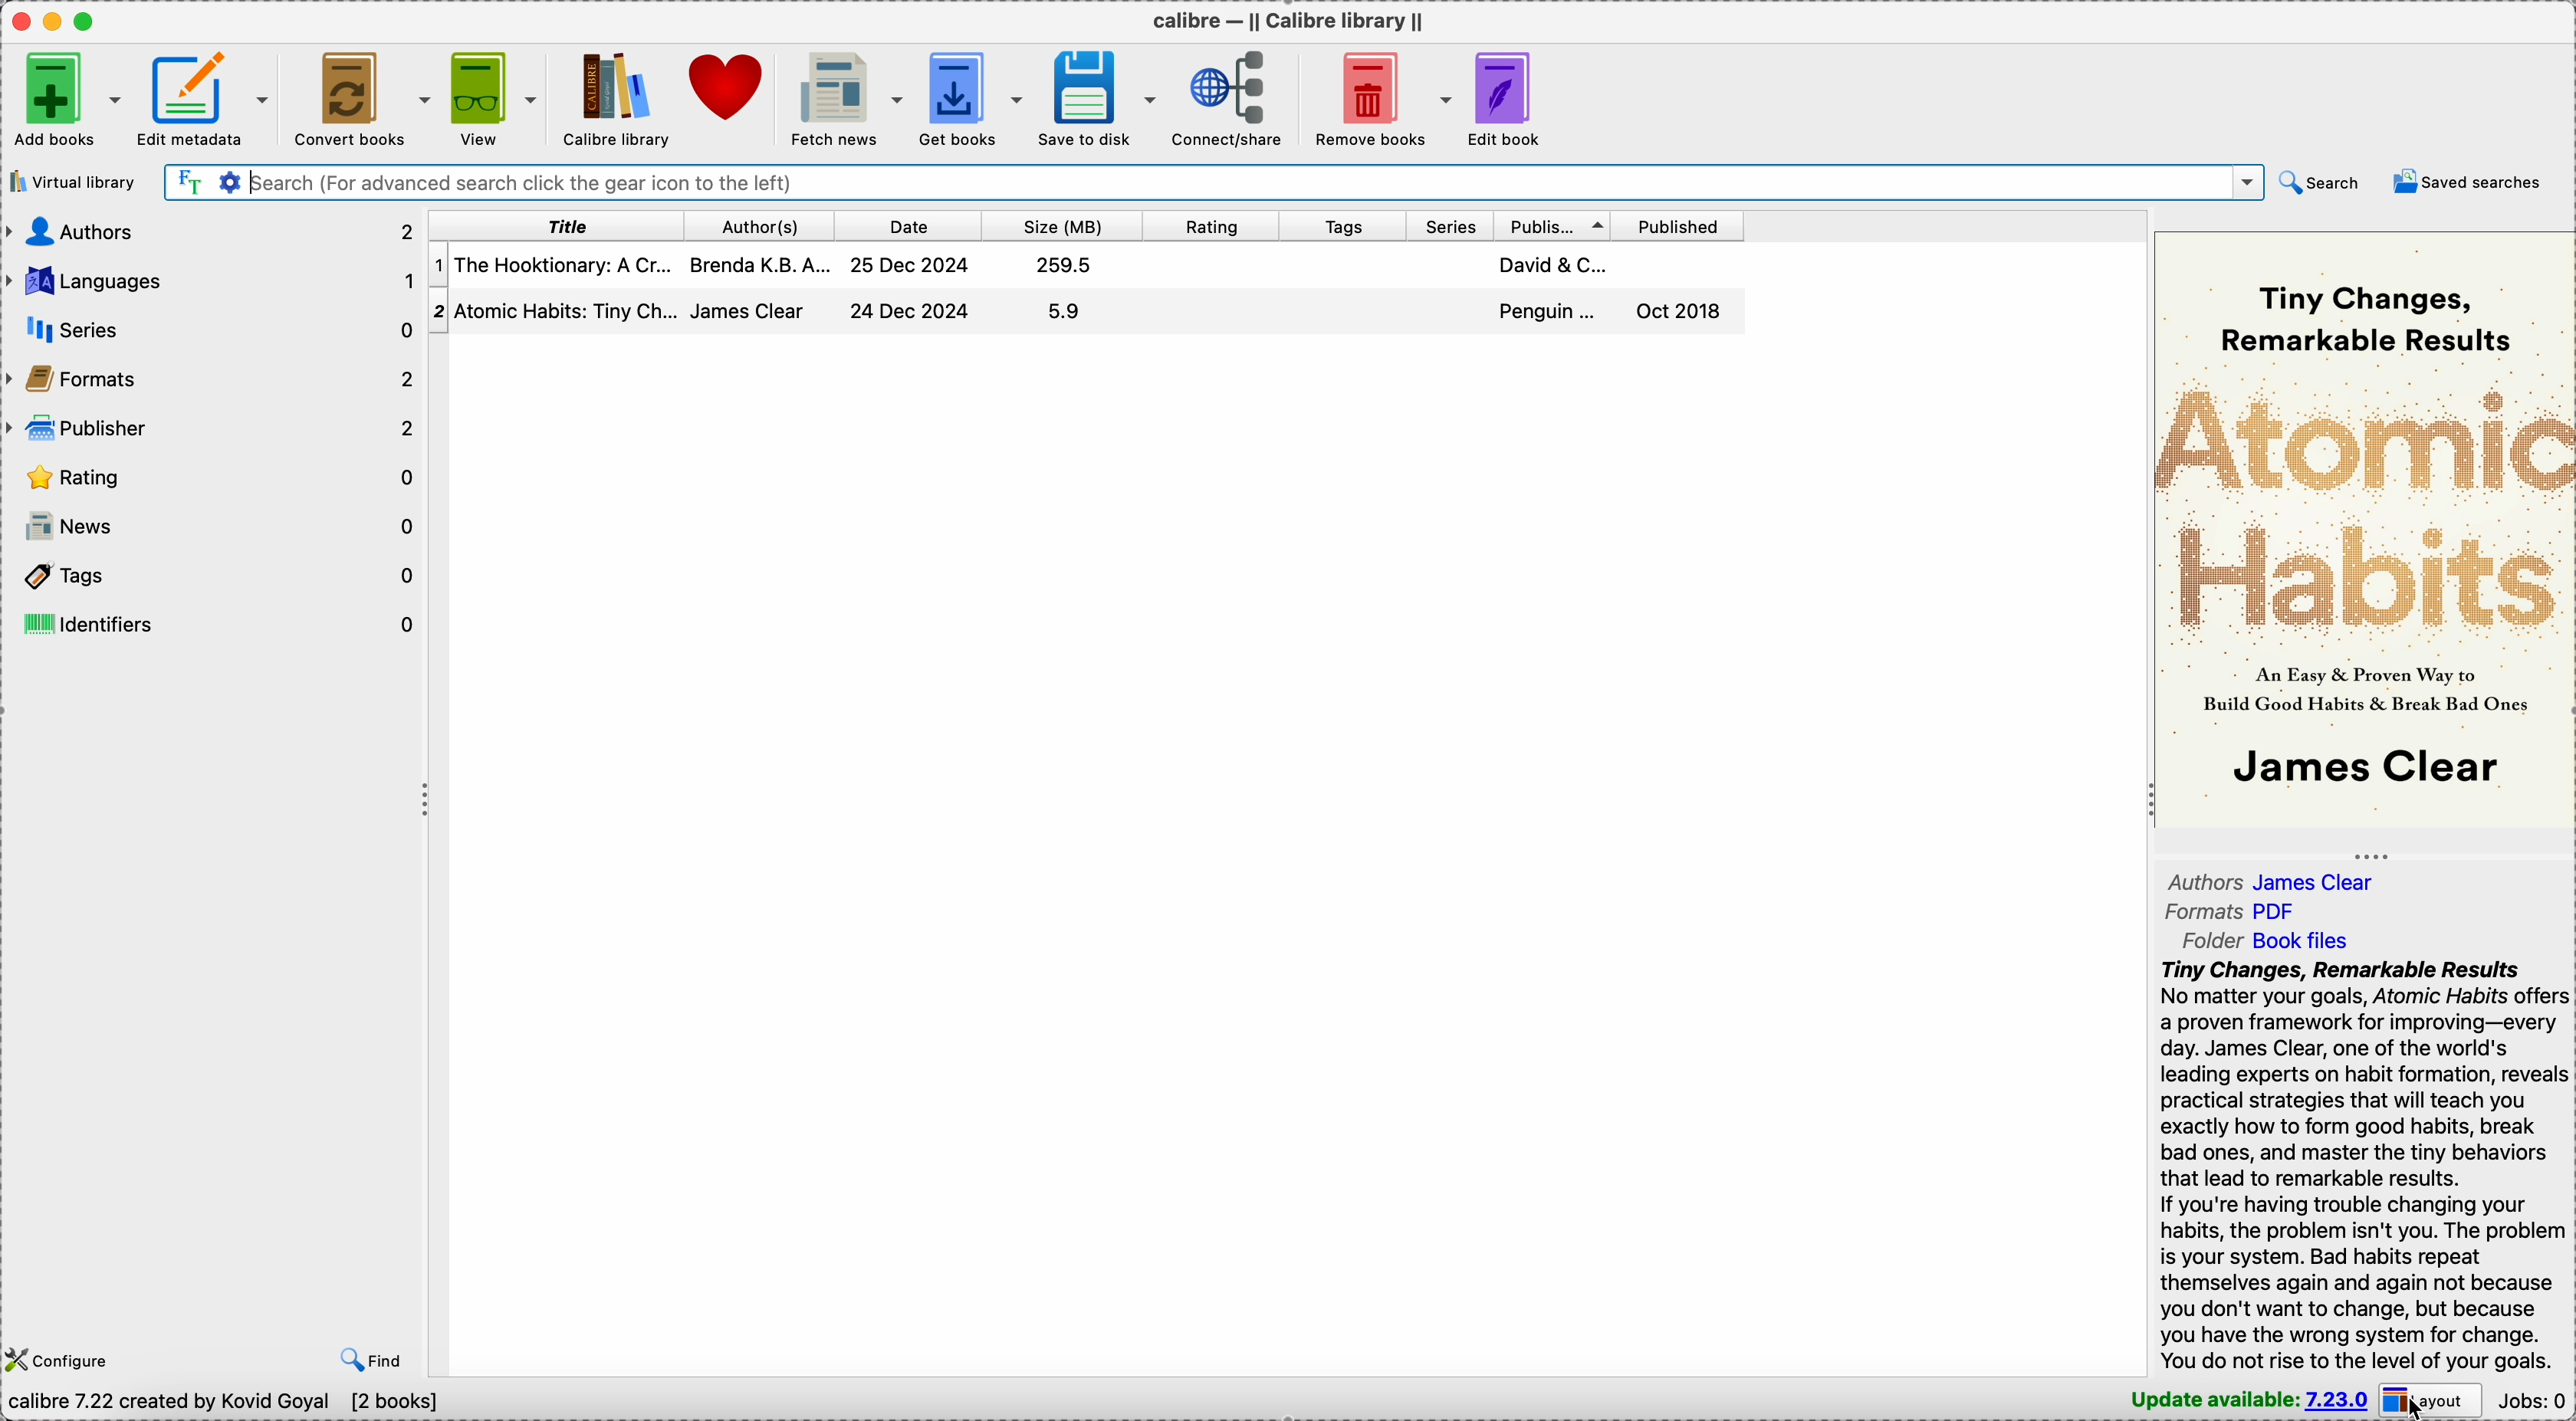 This screenshot has width=2576, height=1421. Describe the element at coordinates (209, 328) in the screenshot. I see `series` at that location.